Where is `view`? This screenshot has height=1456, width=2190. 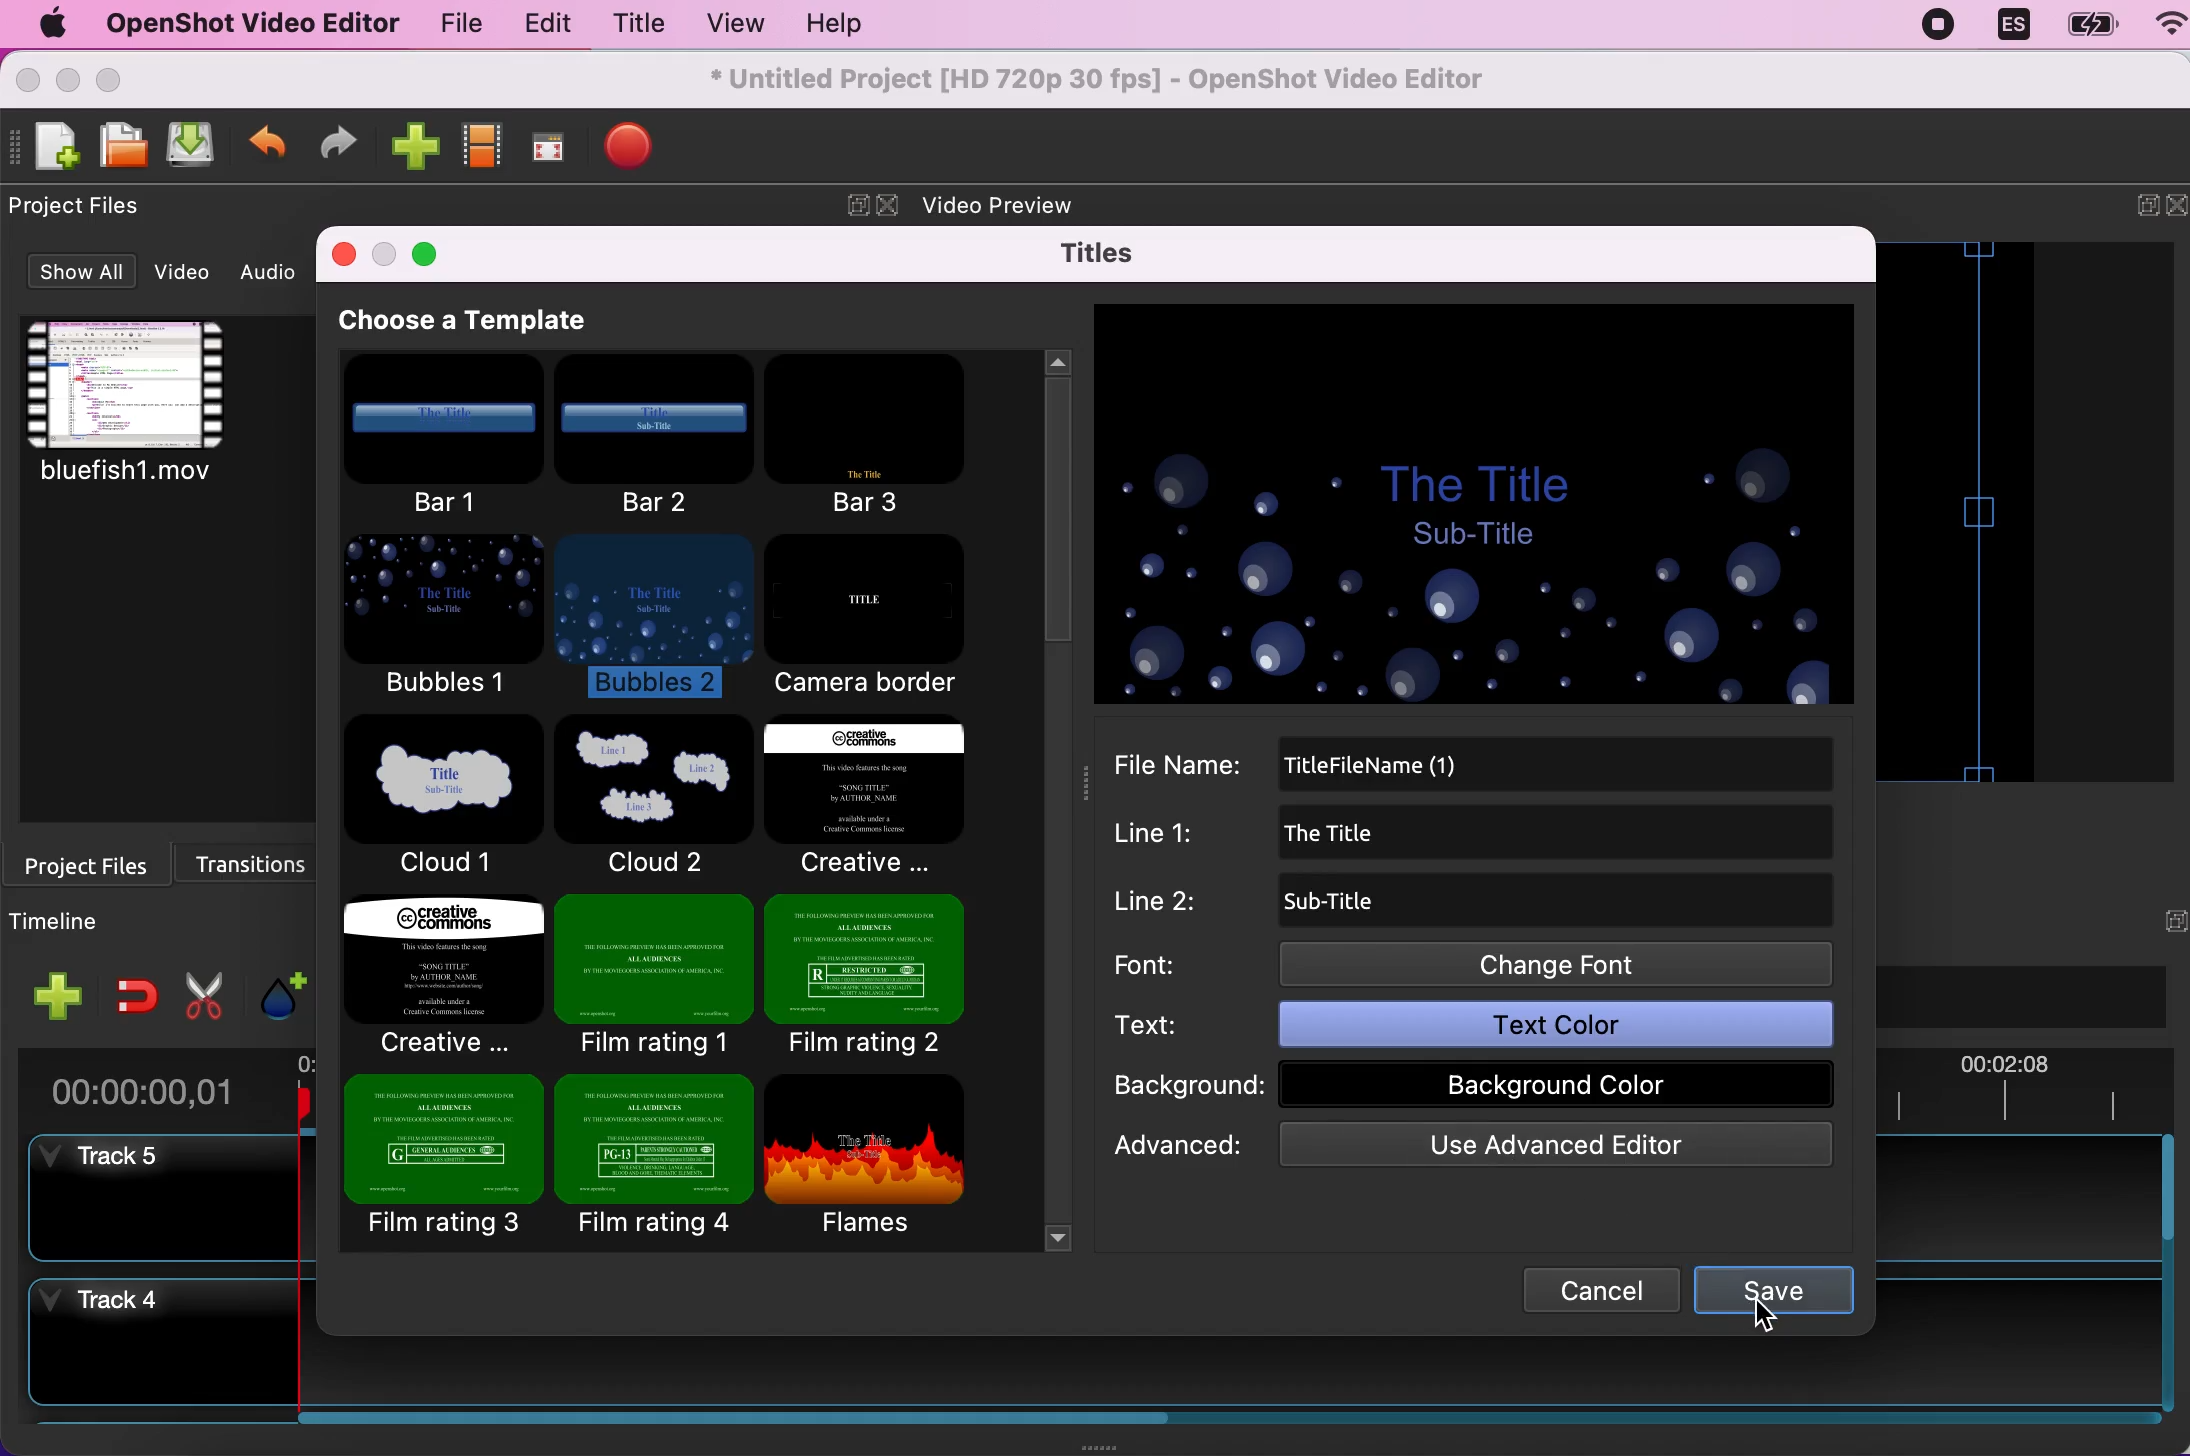
view is located at coordinates (728, 24).